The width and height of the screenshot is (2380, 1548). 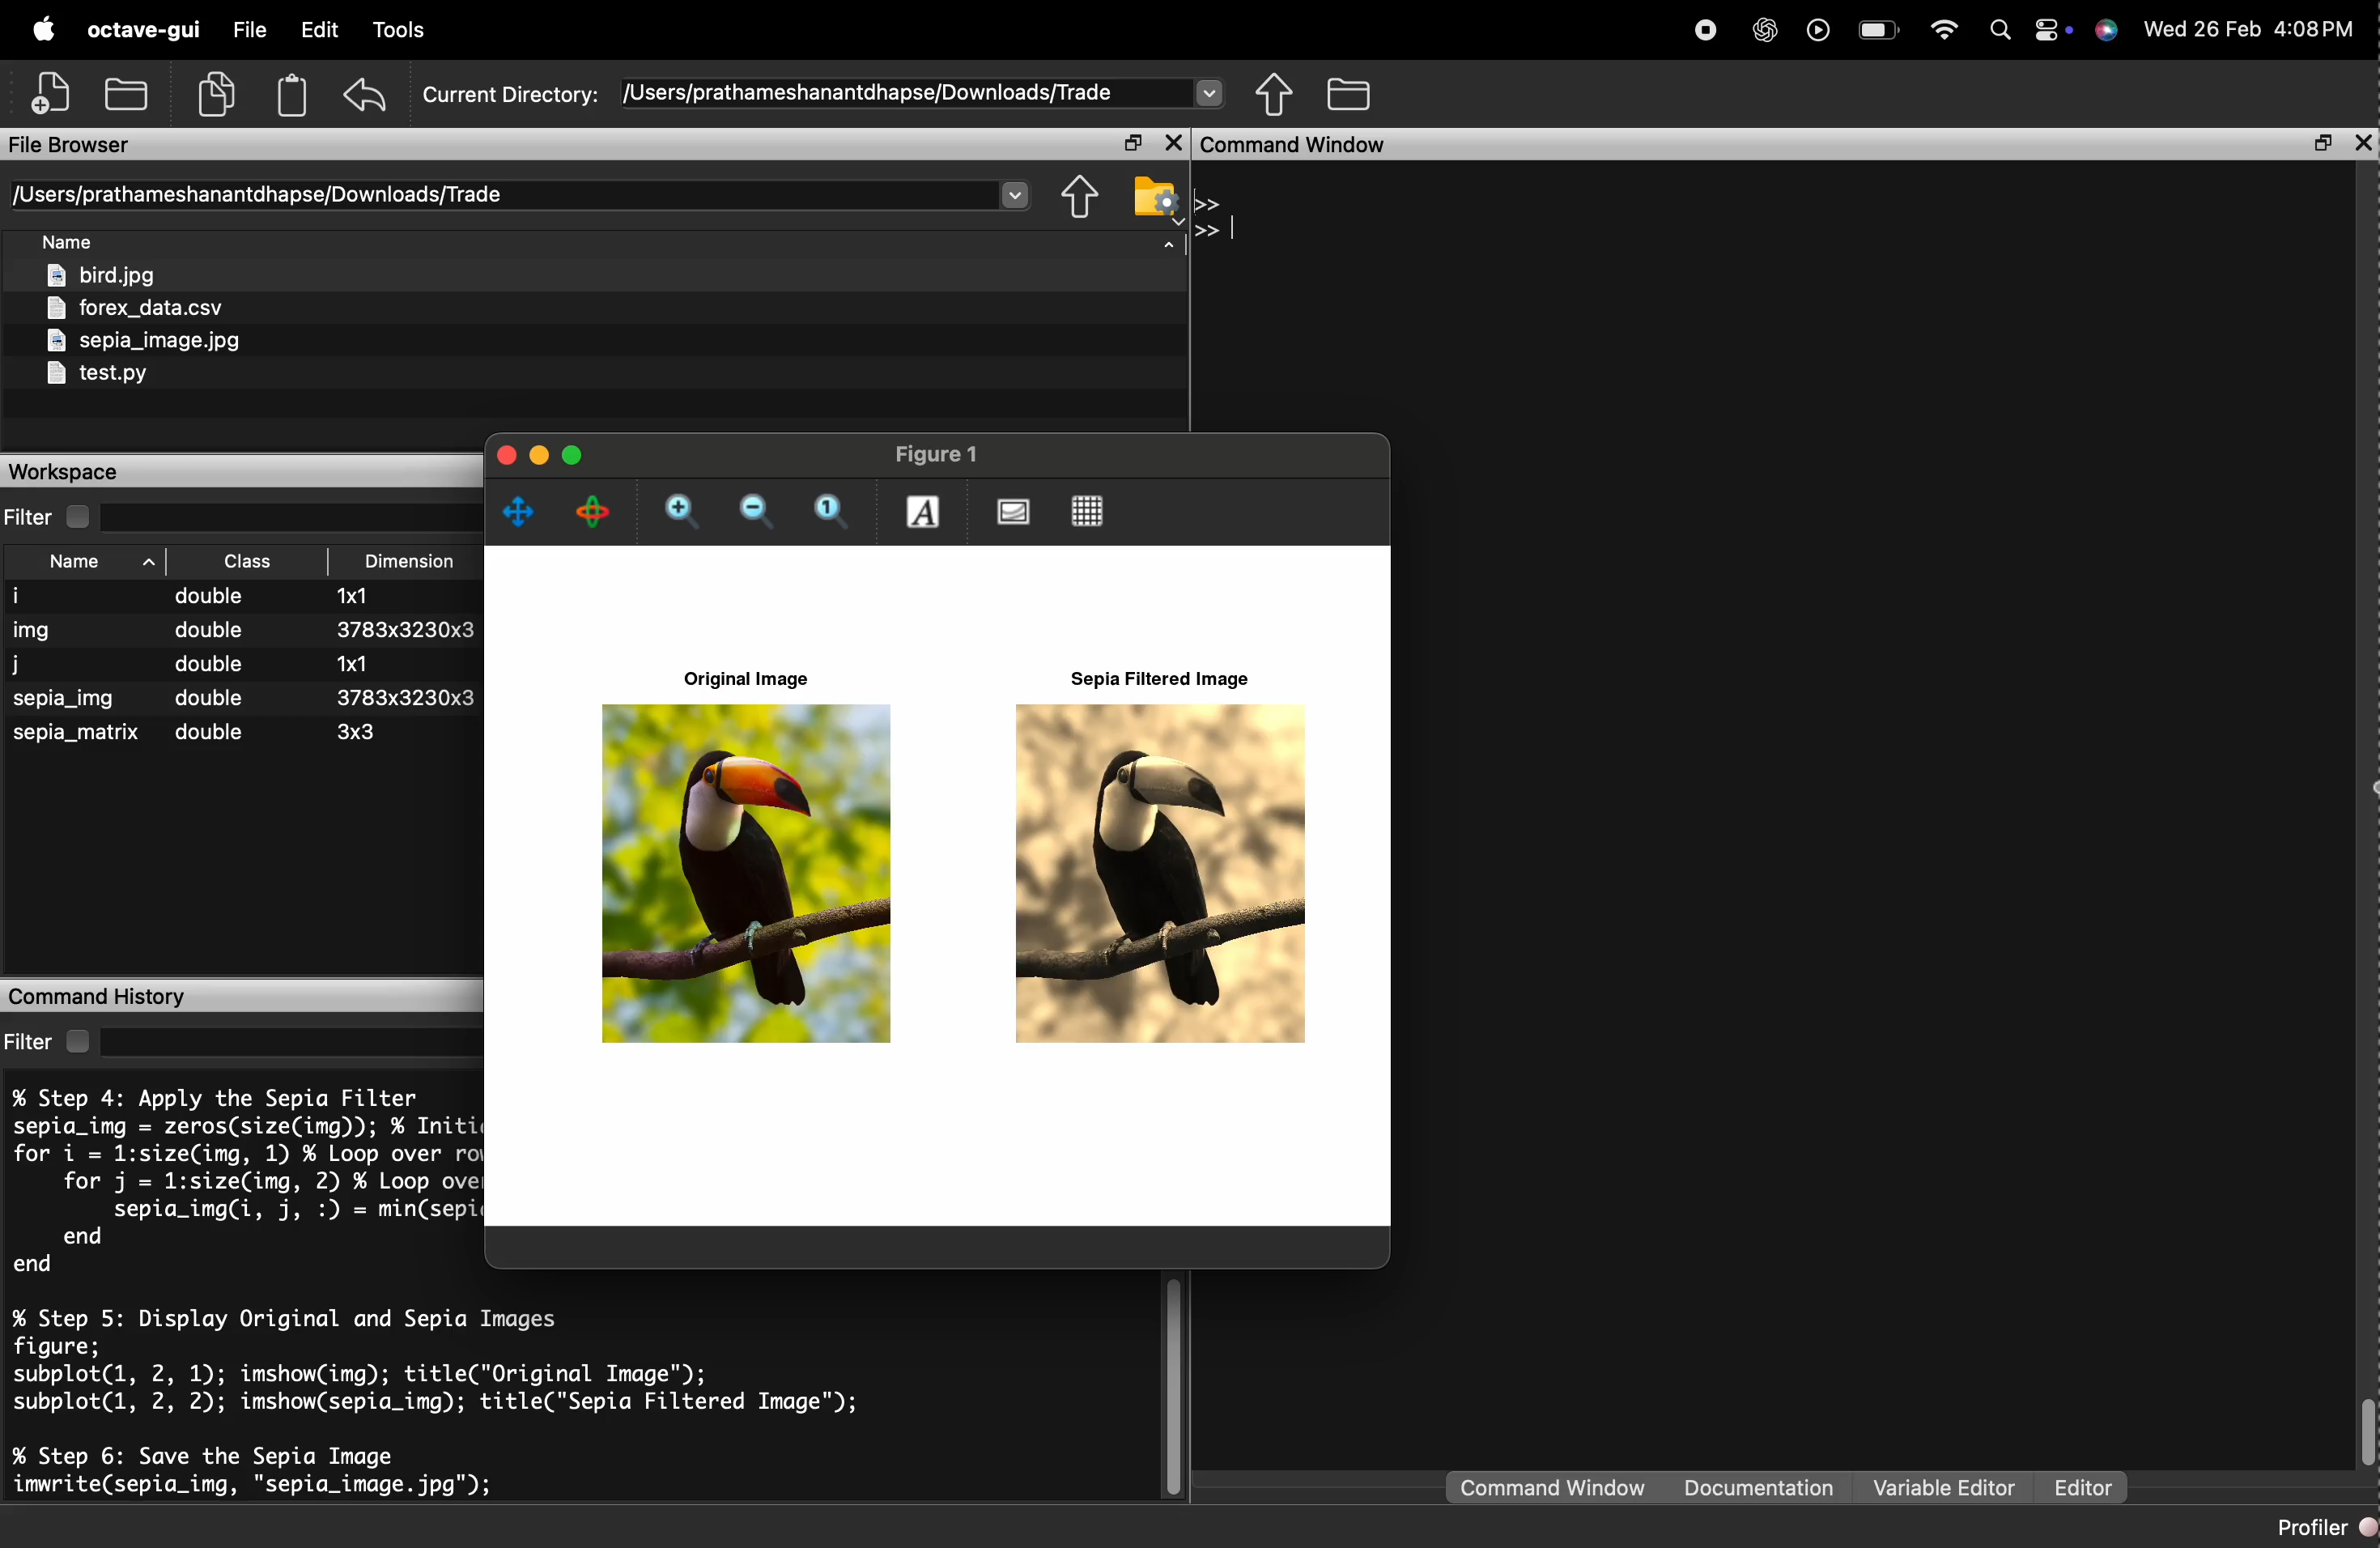 What do you see at coordinates (252, 31) in the screenshot?
I see `File` at bounding box center [252, 31].